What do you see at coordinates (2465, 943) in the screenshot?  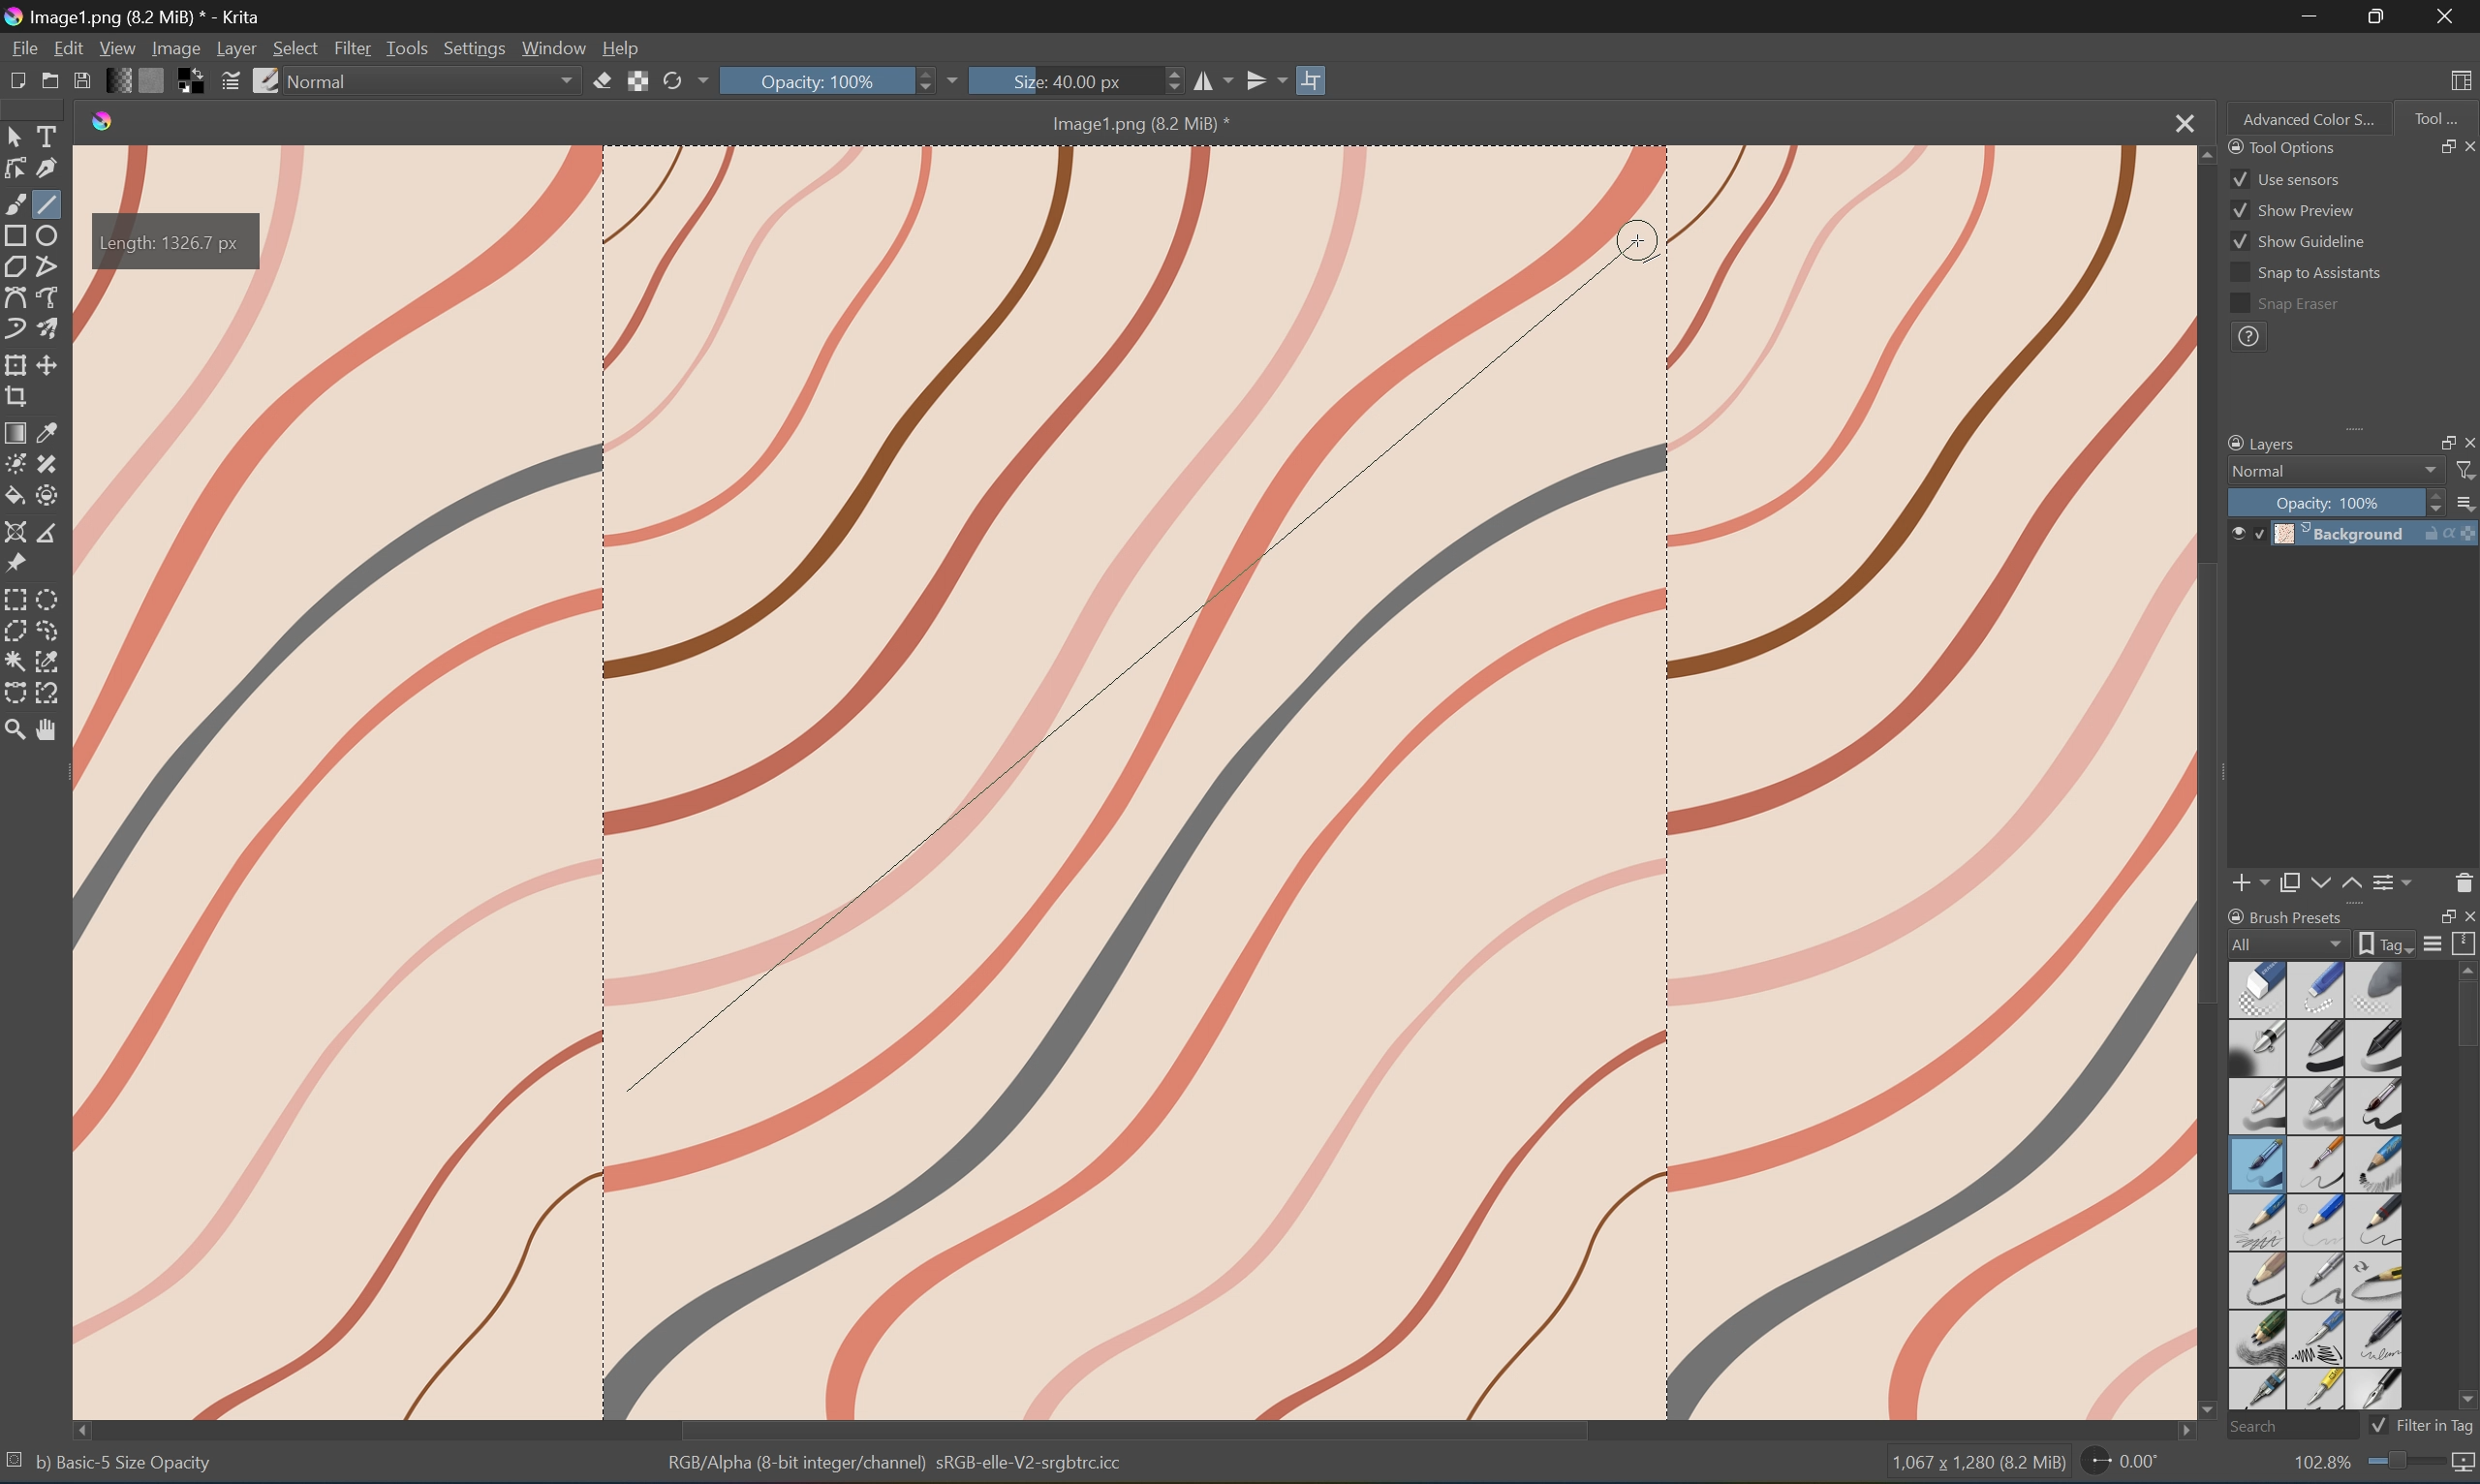 I see `Storage resources` at bounding box center [2465, 943].